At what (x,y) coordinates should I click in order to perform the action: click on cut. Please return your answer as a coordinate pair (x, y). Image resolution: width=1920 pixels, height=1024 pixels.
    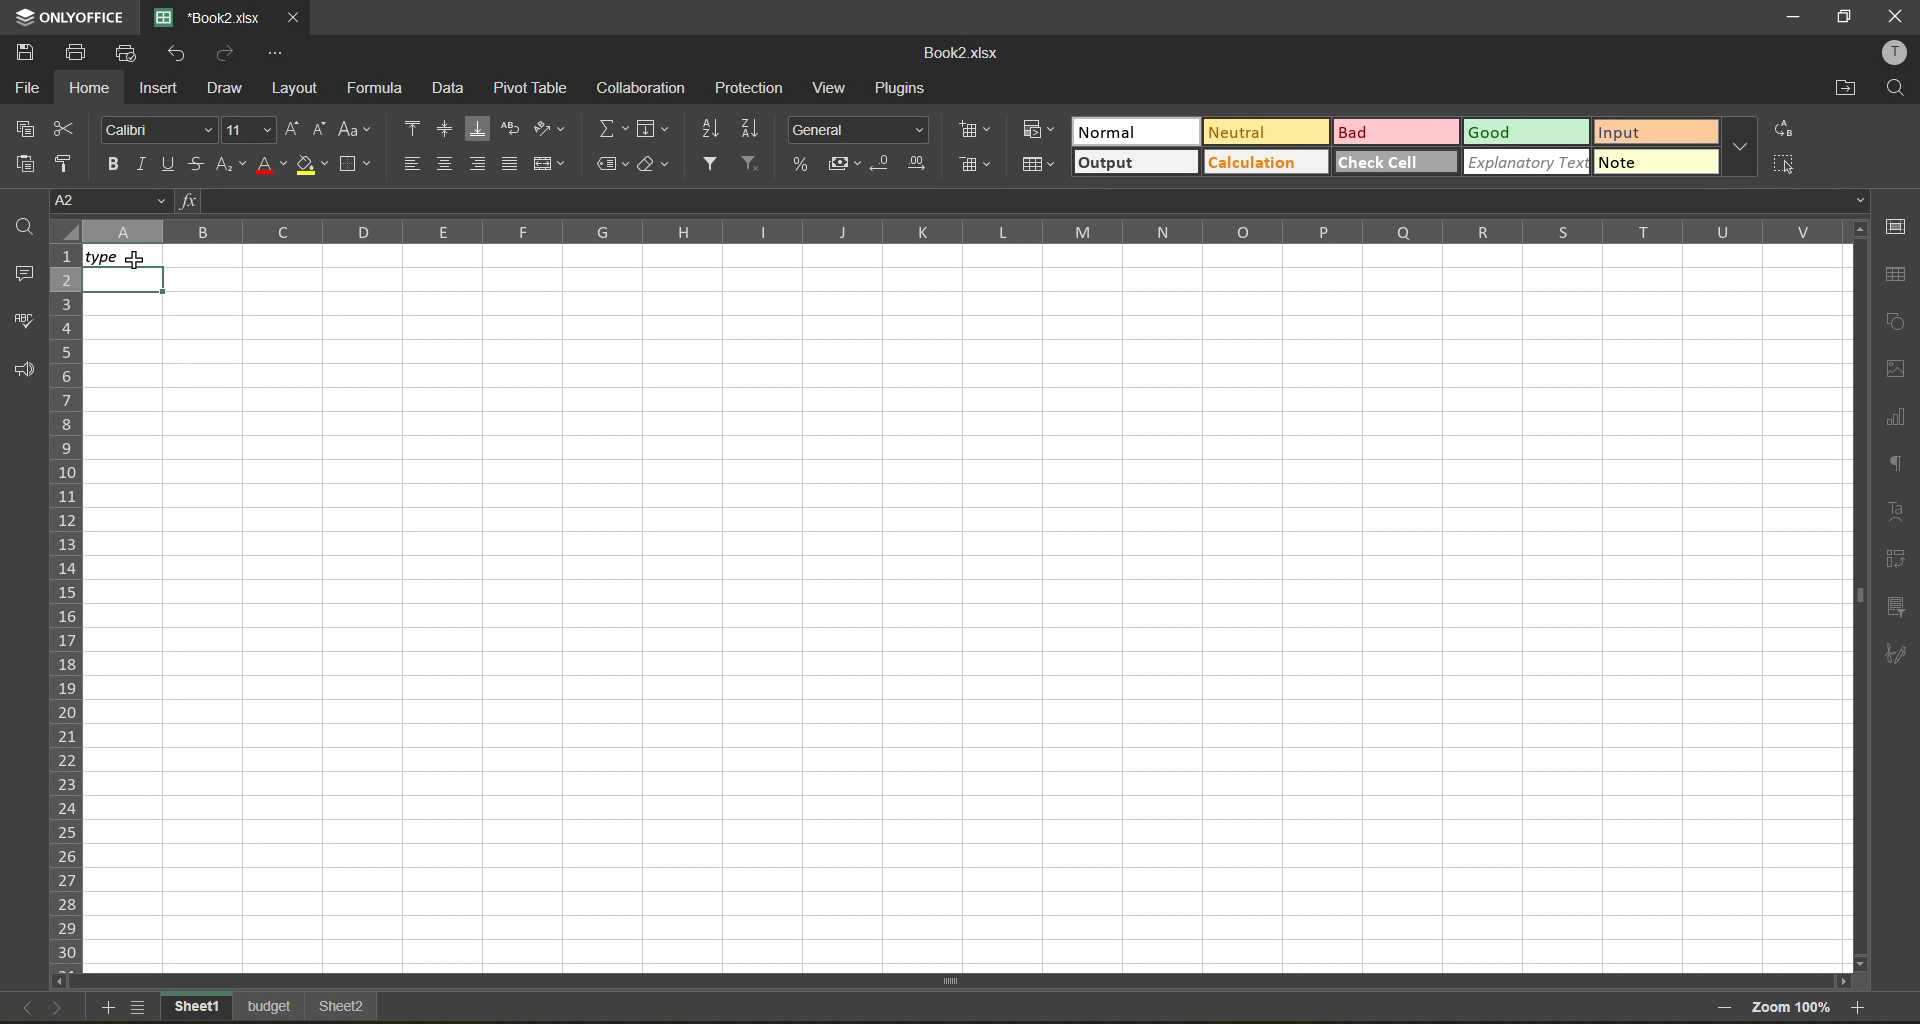
    Looking at the image, I should click on (66, 130).